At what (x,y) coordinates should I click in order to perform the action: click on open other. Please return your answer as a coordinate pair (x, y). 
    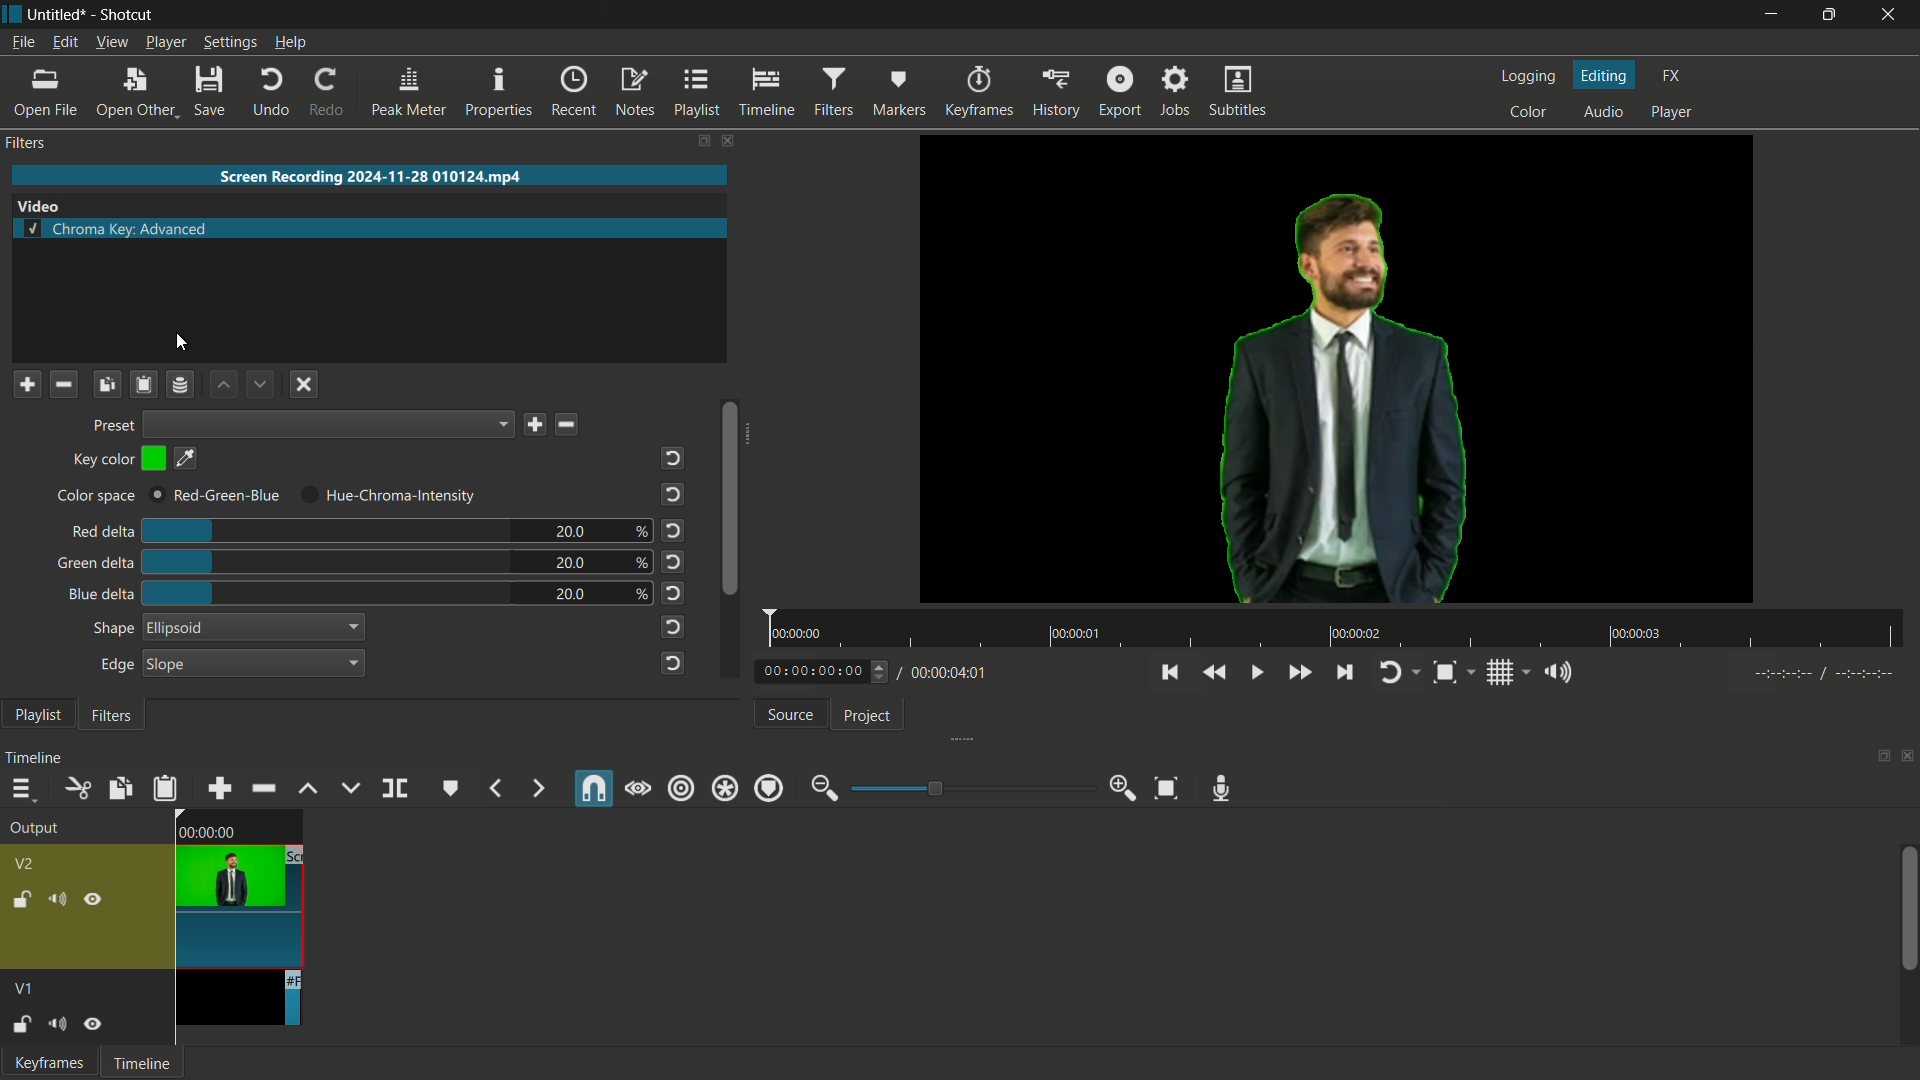
    Looking at the image, I should click on (134, 92).